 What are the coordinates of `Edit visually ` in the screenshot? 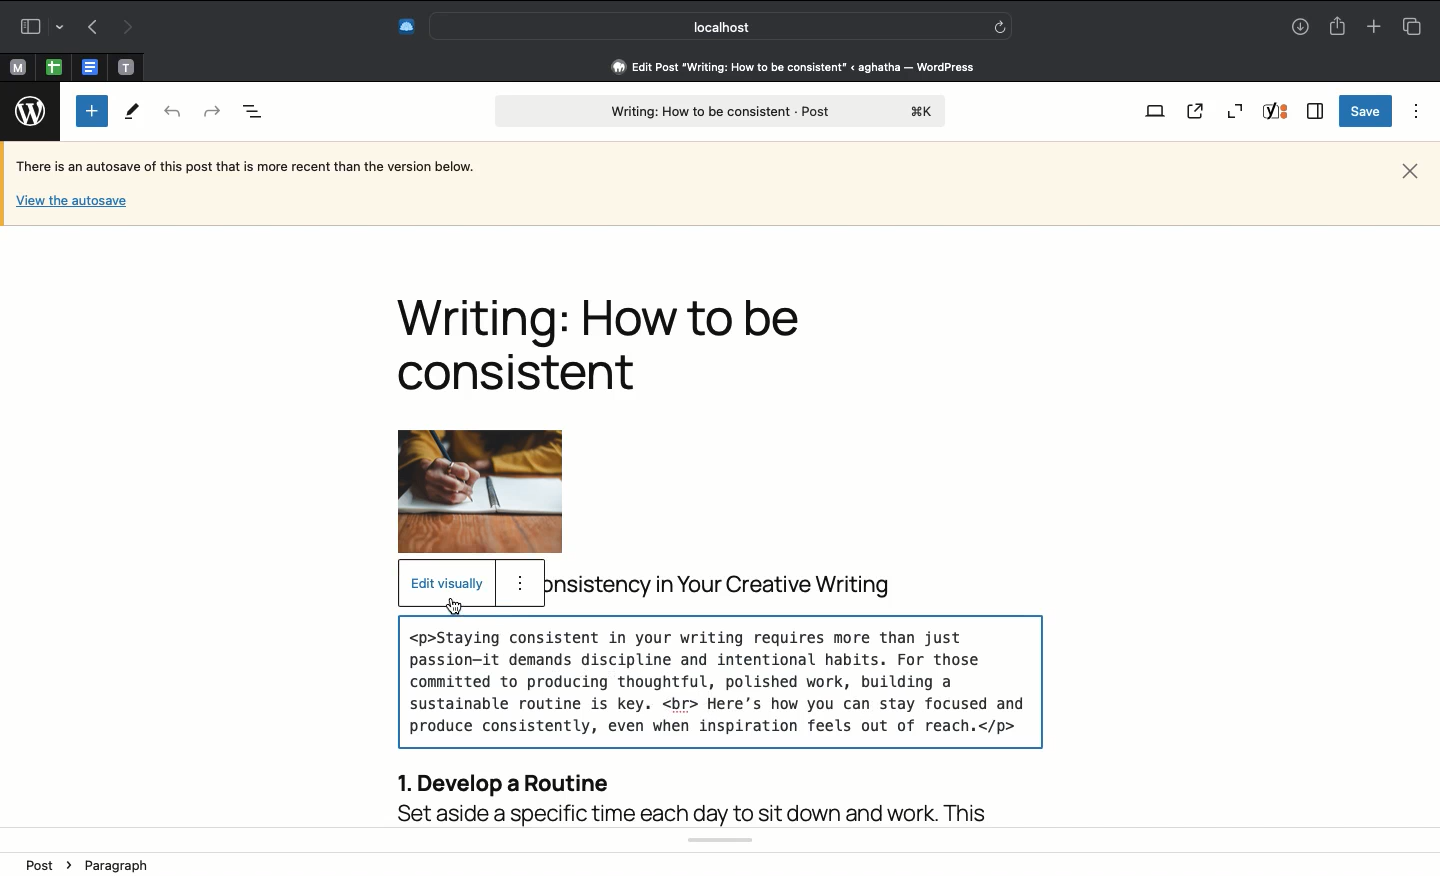 It's located at (444, 584).